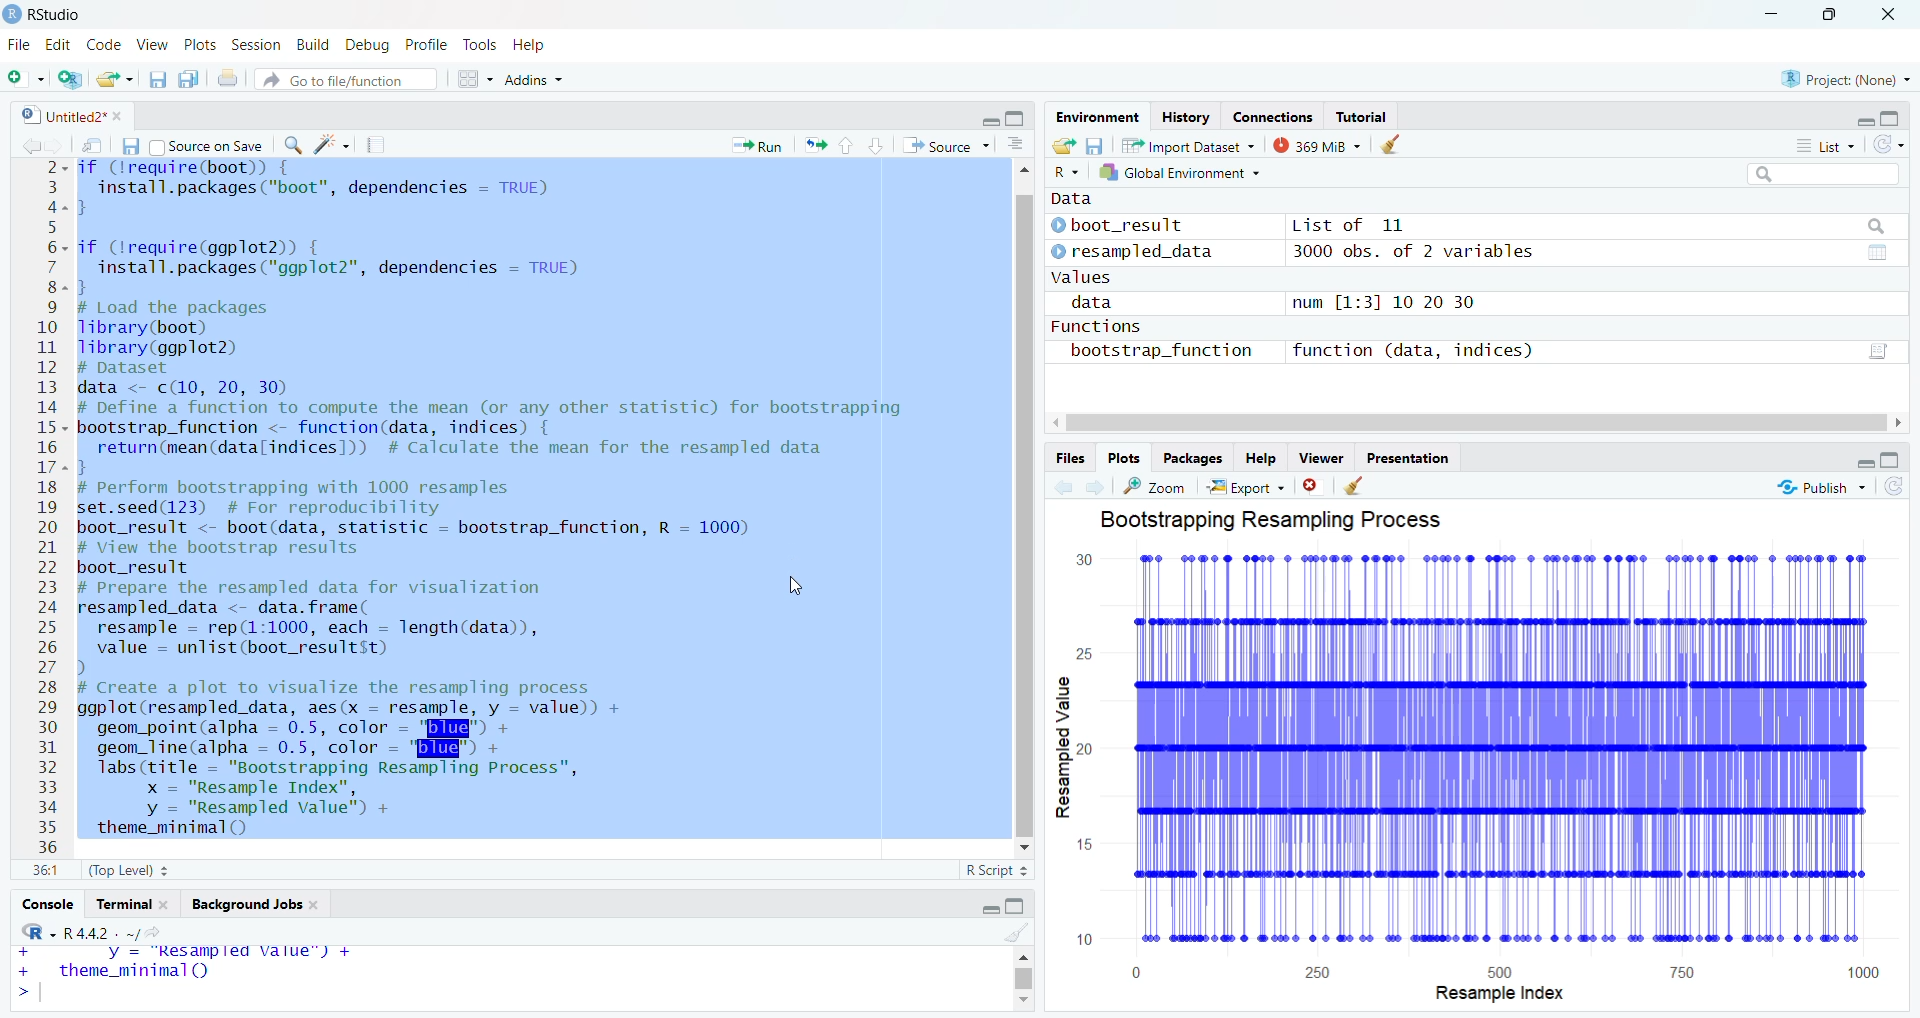 The image size is (1920, 1018). I want to click on search bar, so click(1819, 173).